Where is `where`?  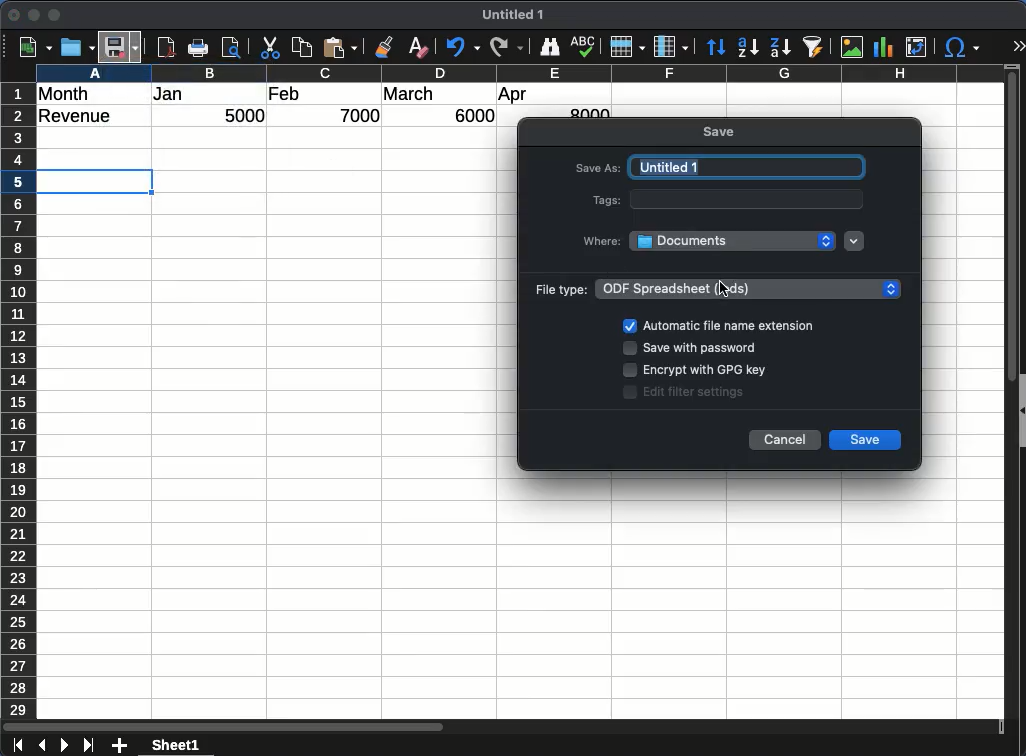
where is located at coordinates (603, 239).